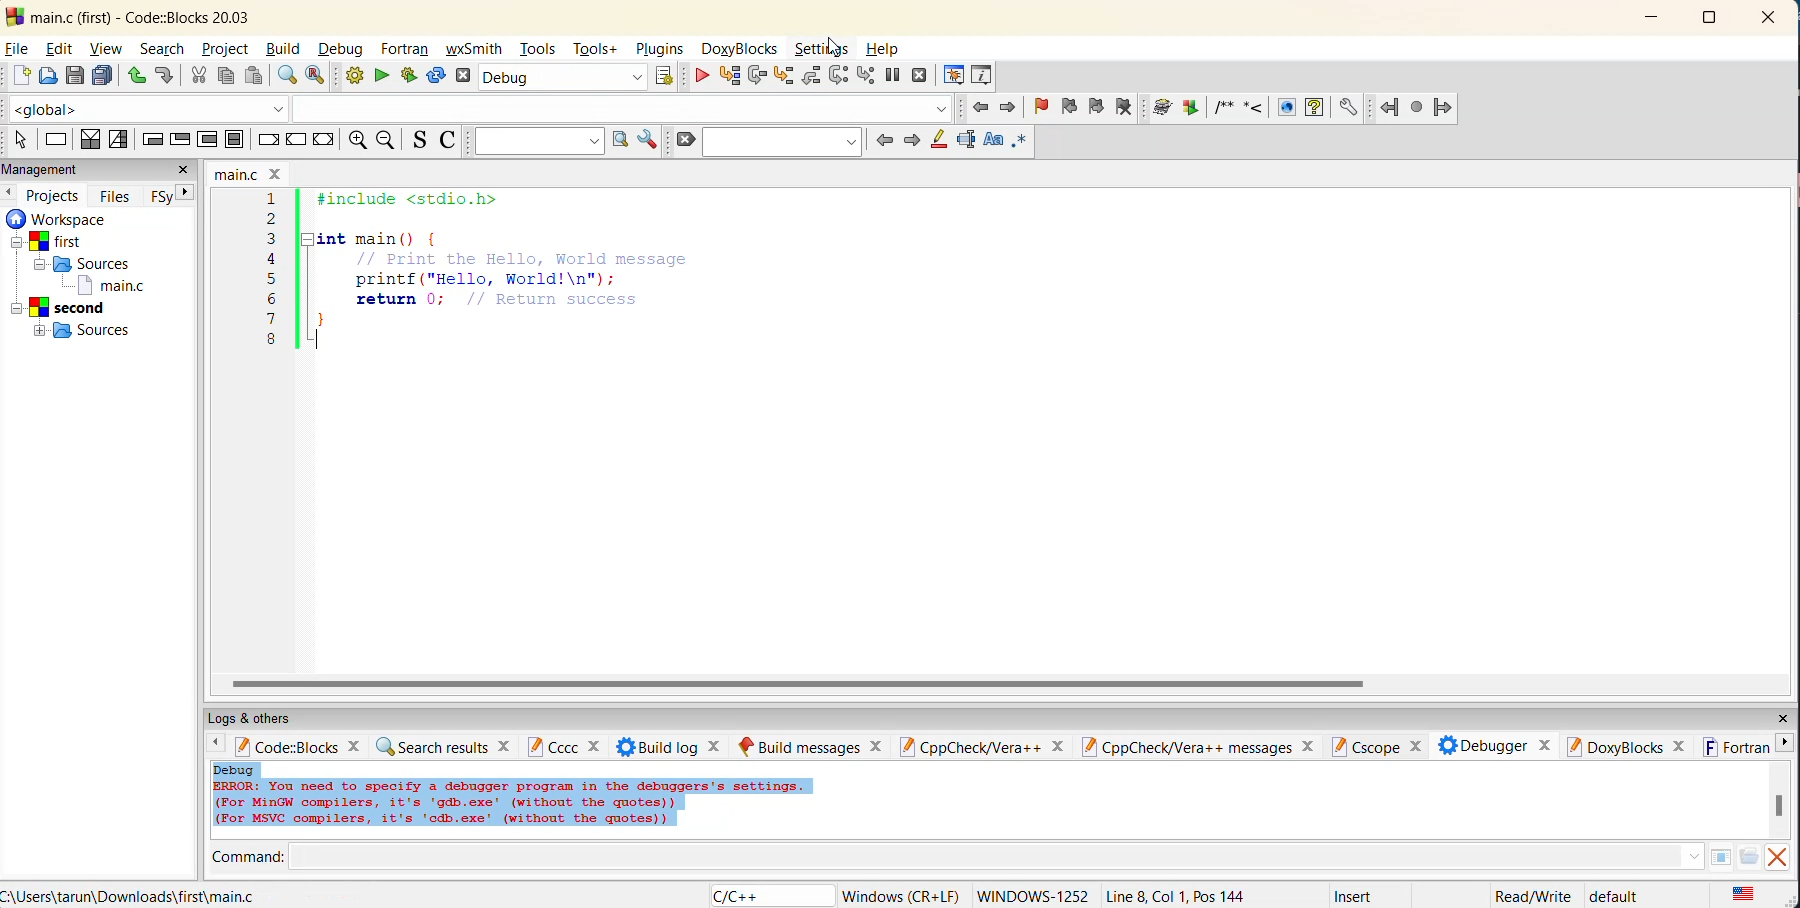 The width and height of the screenshot is (1800, 908). What do you see at coordinates (180, 194) in the screenshot?
I see `next` at bounding box center [180, 194].